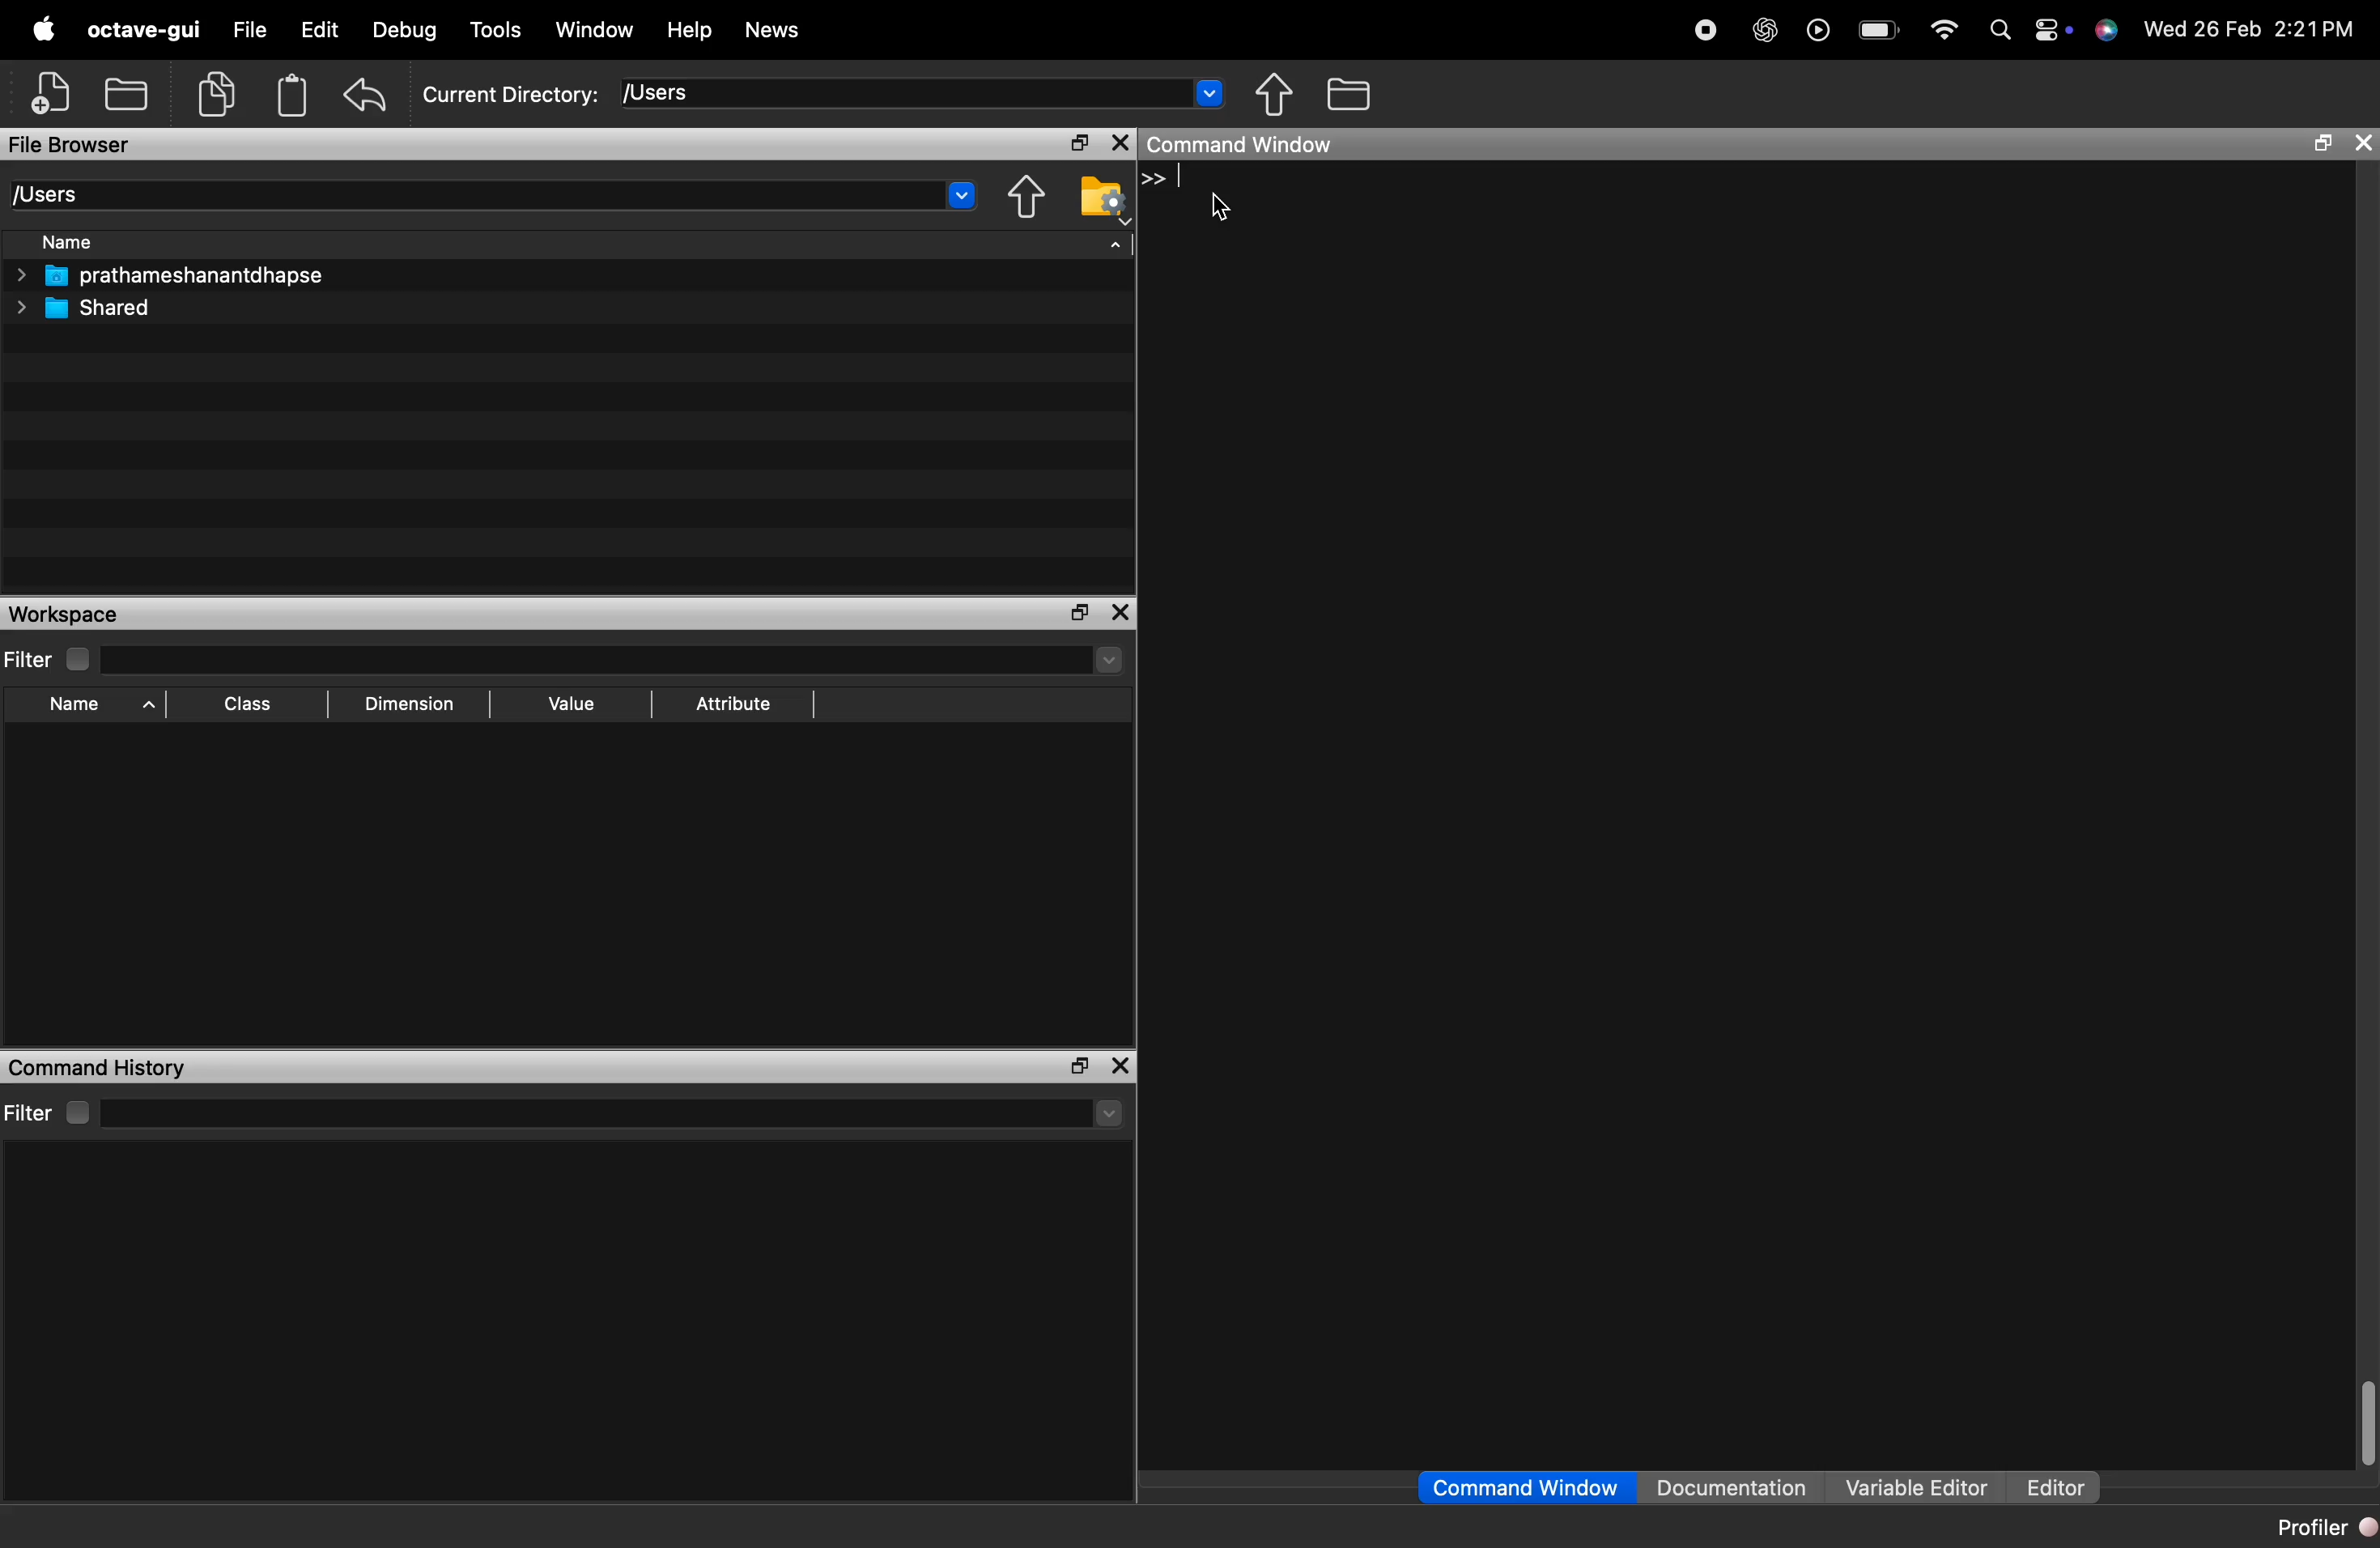 Image resolution: width=2380 pixels, height=1548 pixels. What do you see at coordinates (1744, 844) in the screenshot?
I see `empty command history` at bounding box center [1744, 844].